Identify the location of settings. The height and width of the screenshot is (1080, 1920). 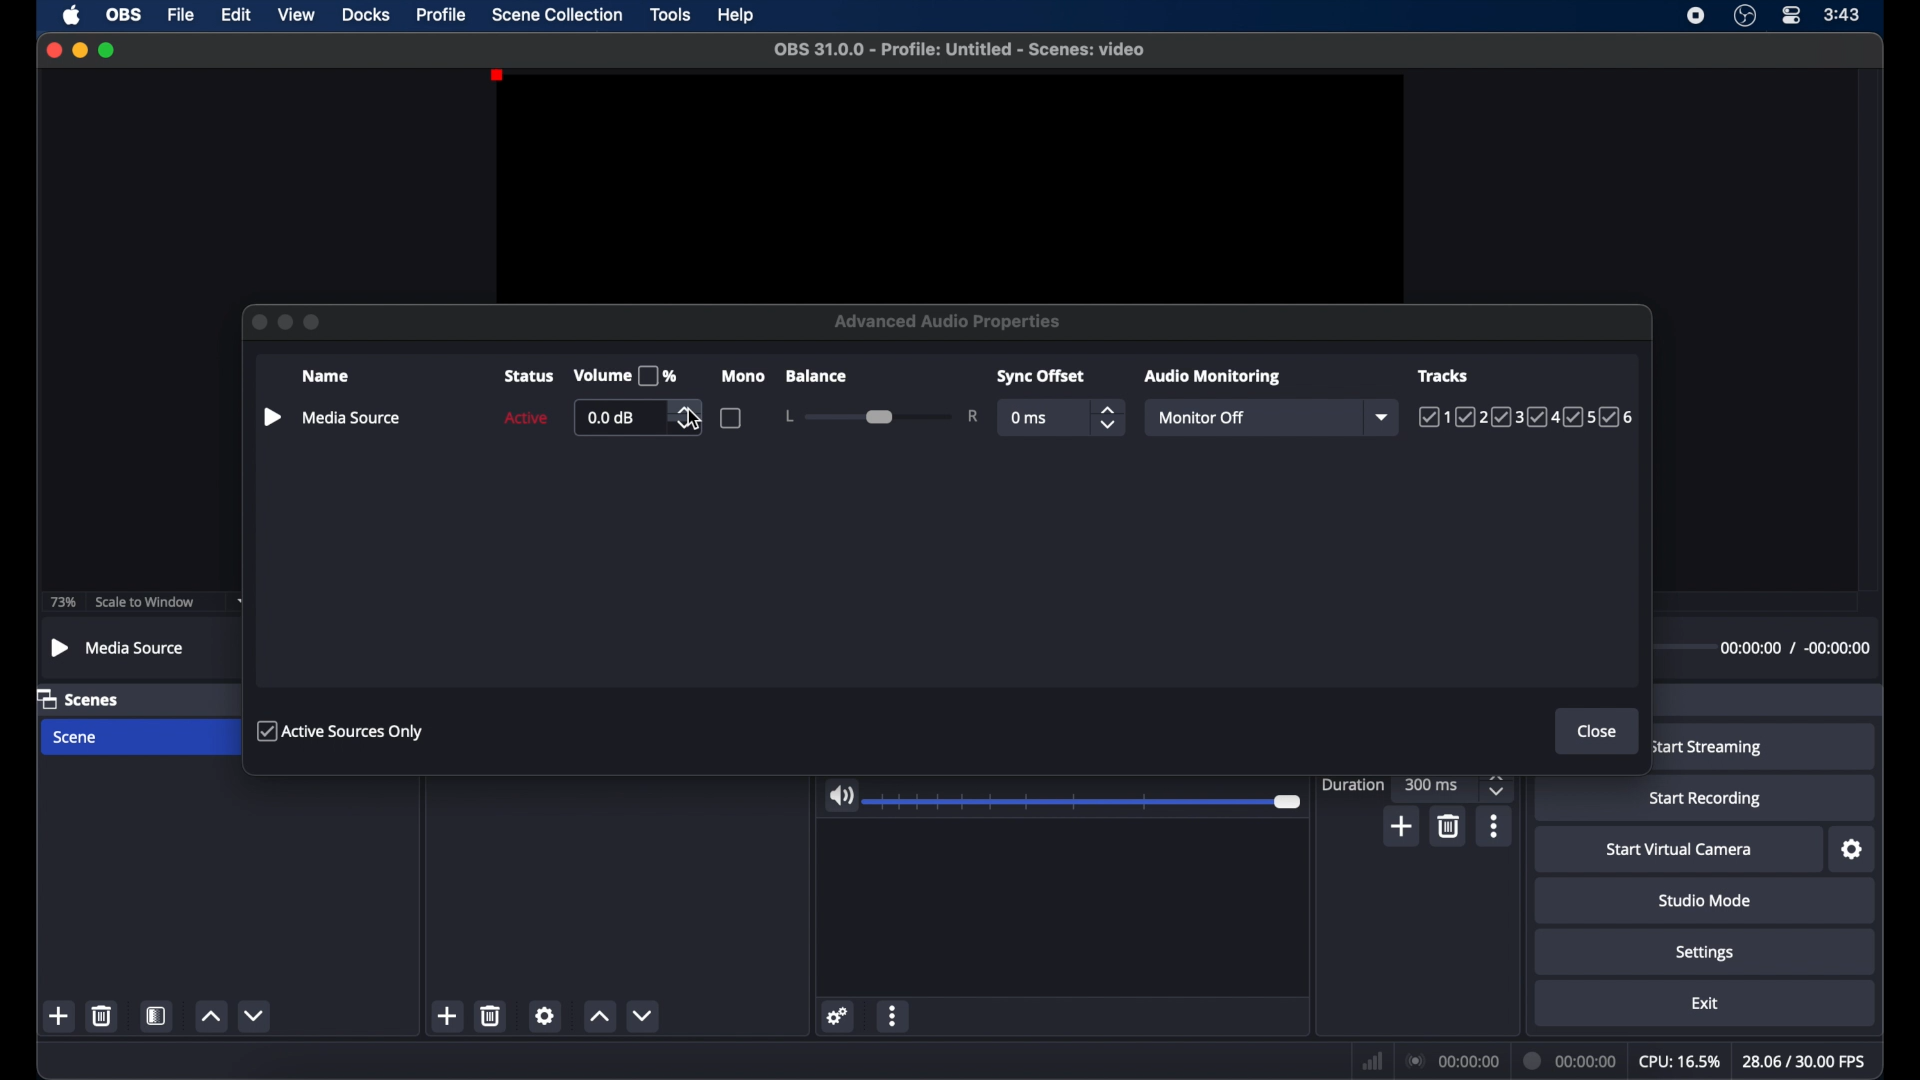
(544, 1015).